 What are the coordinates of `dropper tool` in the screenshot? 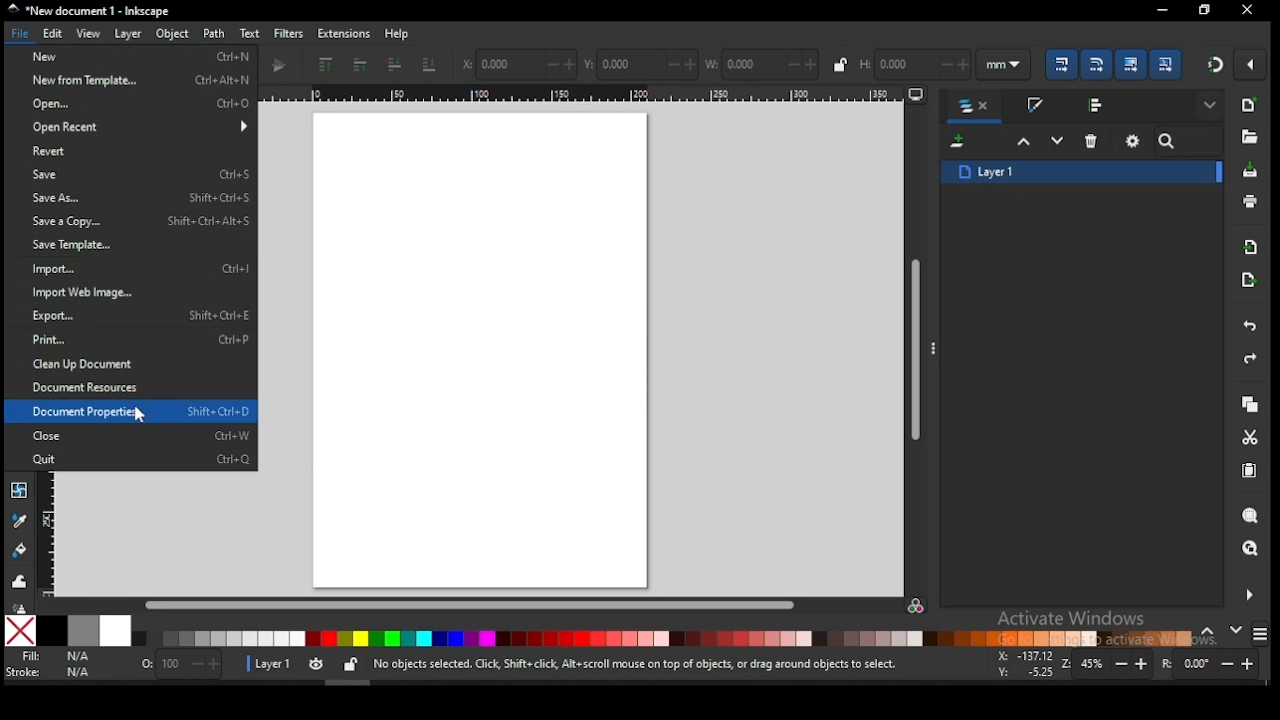 It's located at (20, 519).